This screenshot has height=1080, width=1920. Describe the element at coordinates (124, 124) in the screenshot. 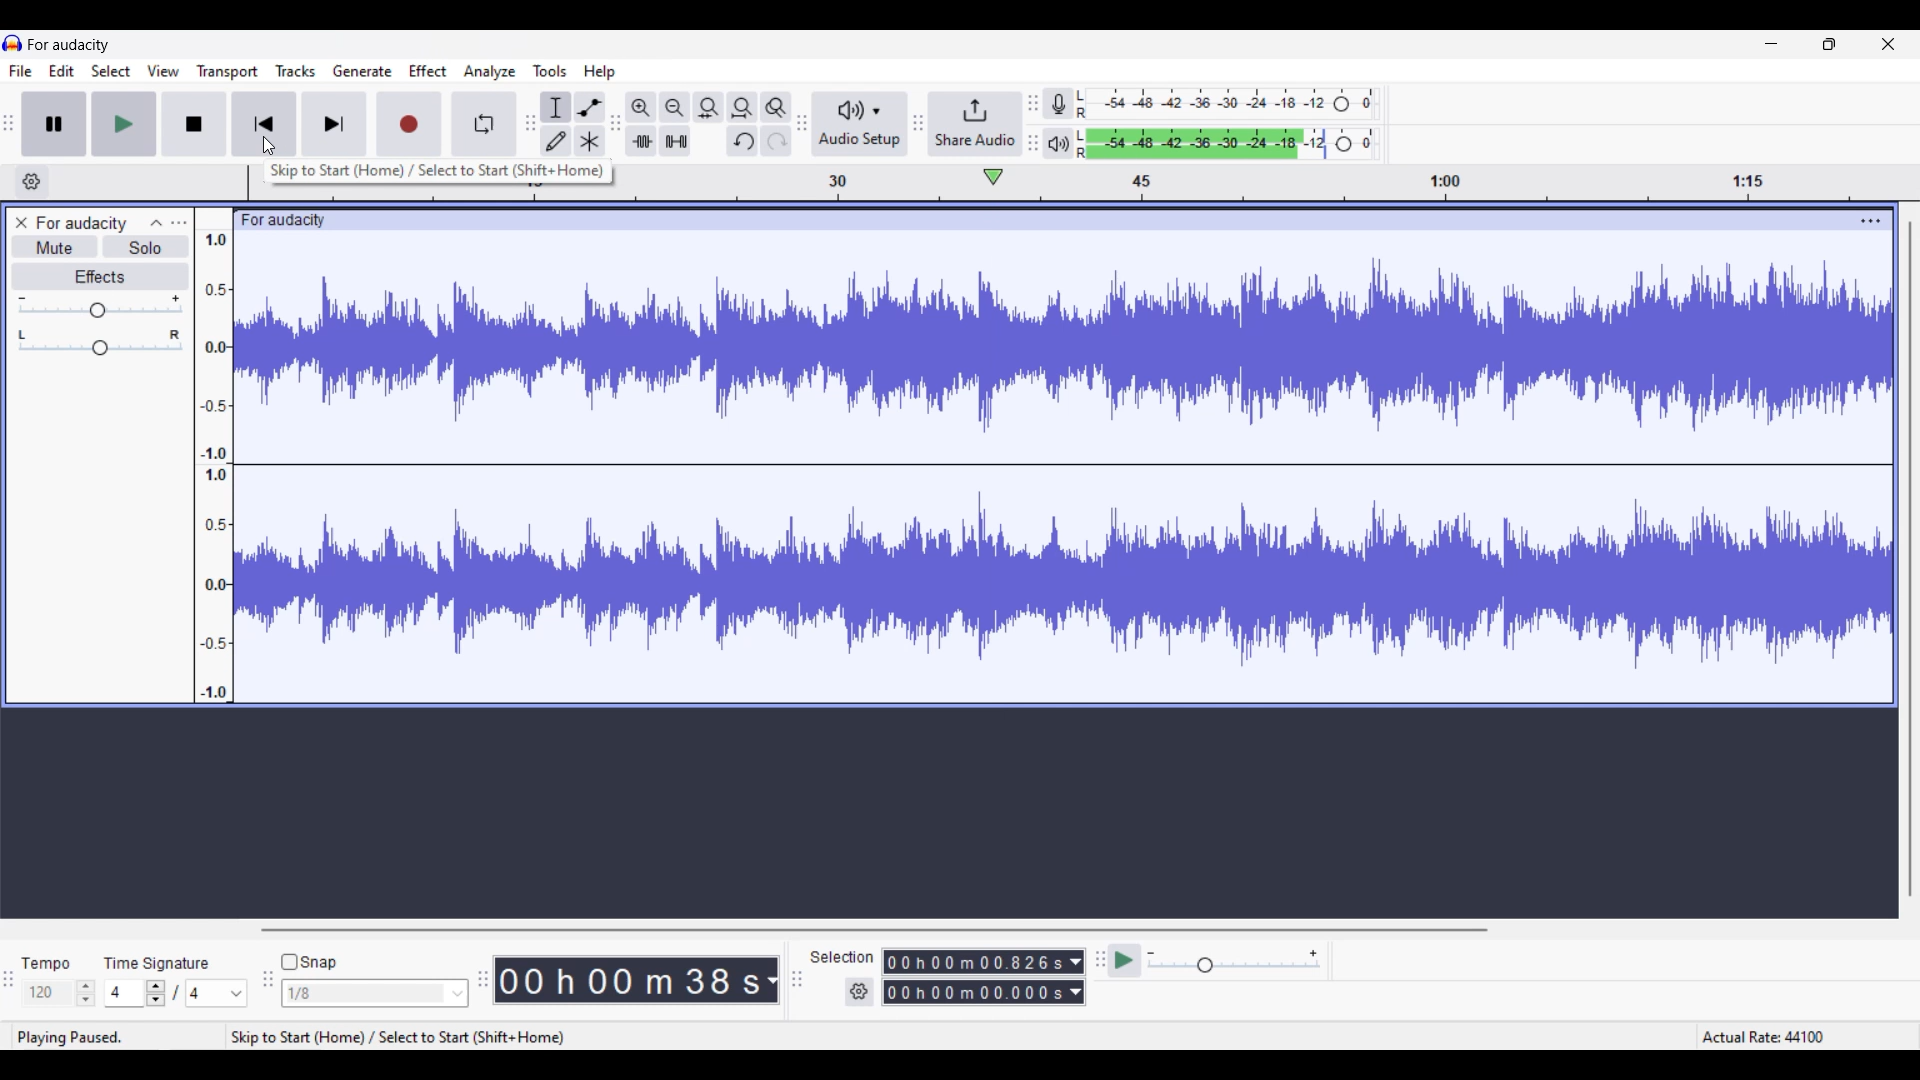

I see `Play/Play once` at that location.